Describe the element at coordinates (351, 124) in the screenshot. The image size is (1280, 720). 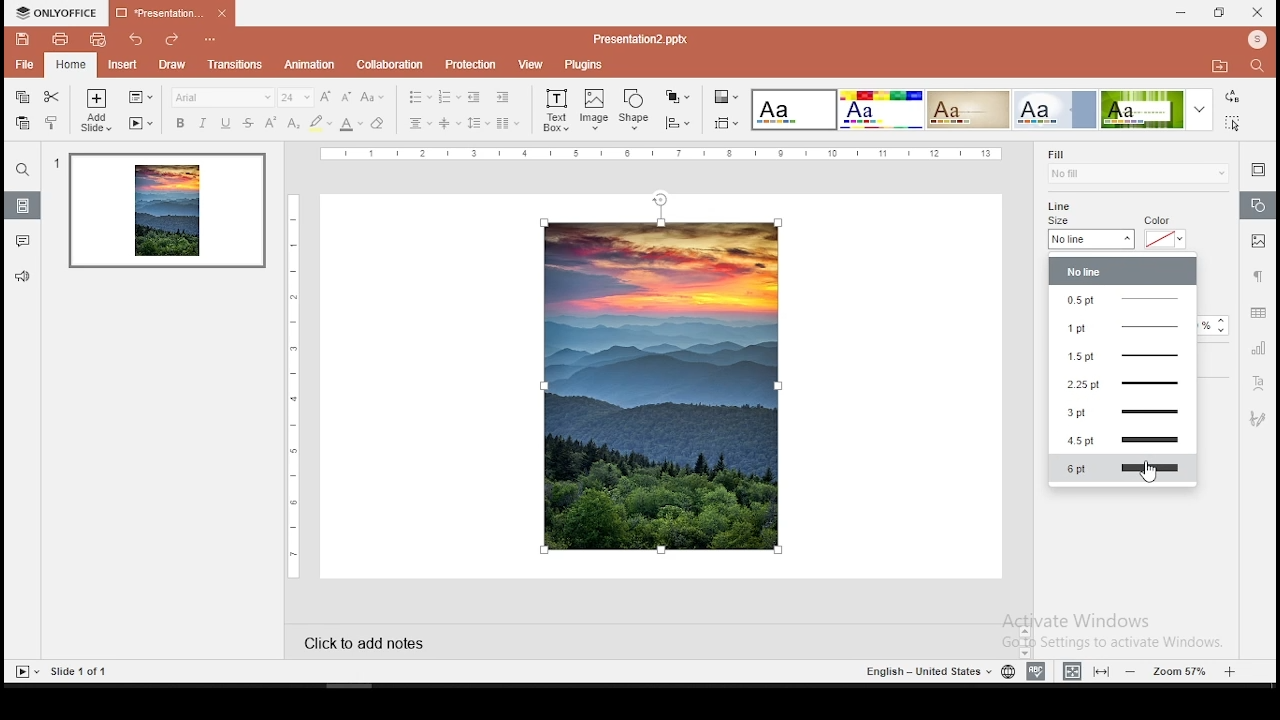
I see `font color` at that location.